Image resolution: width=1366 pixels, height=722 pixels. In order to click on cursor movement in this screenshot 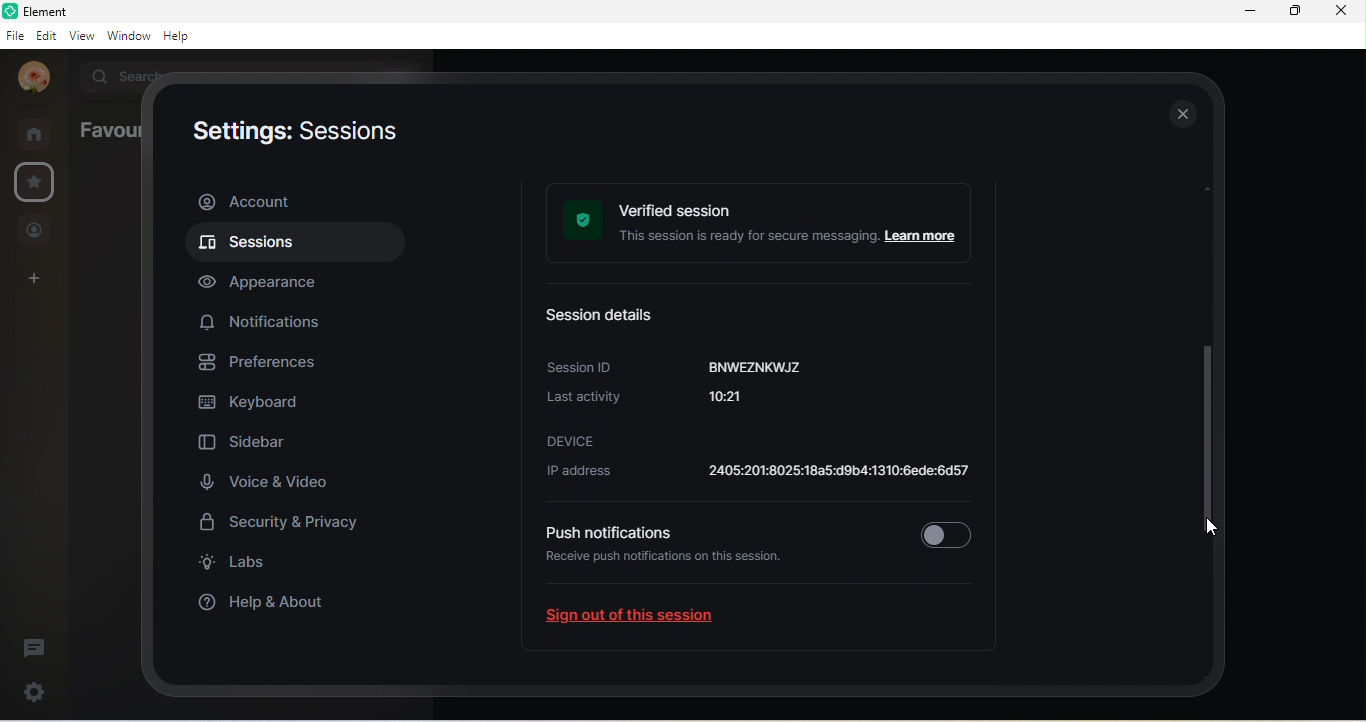, I will do `click(1214, 530)`.